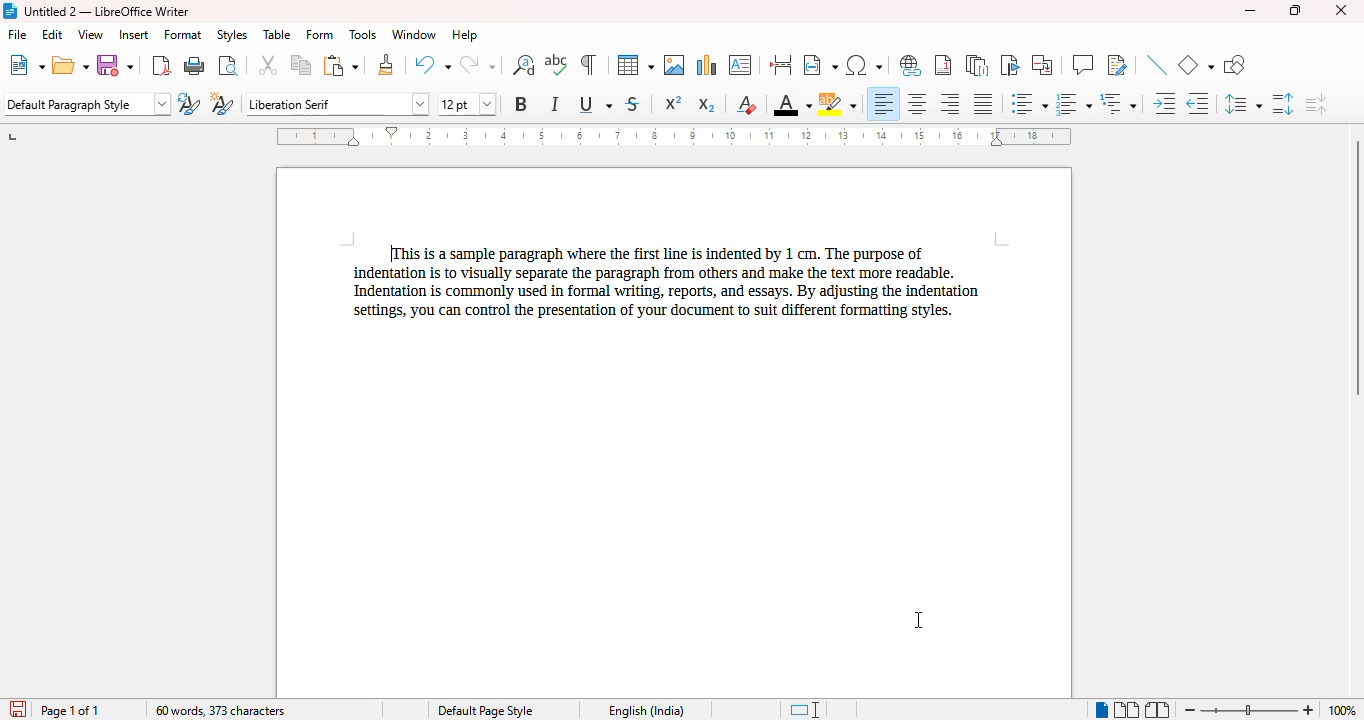  I want to click on copy, so click(302, 65).